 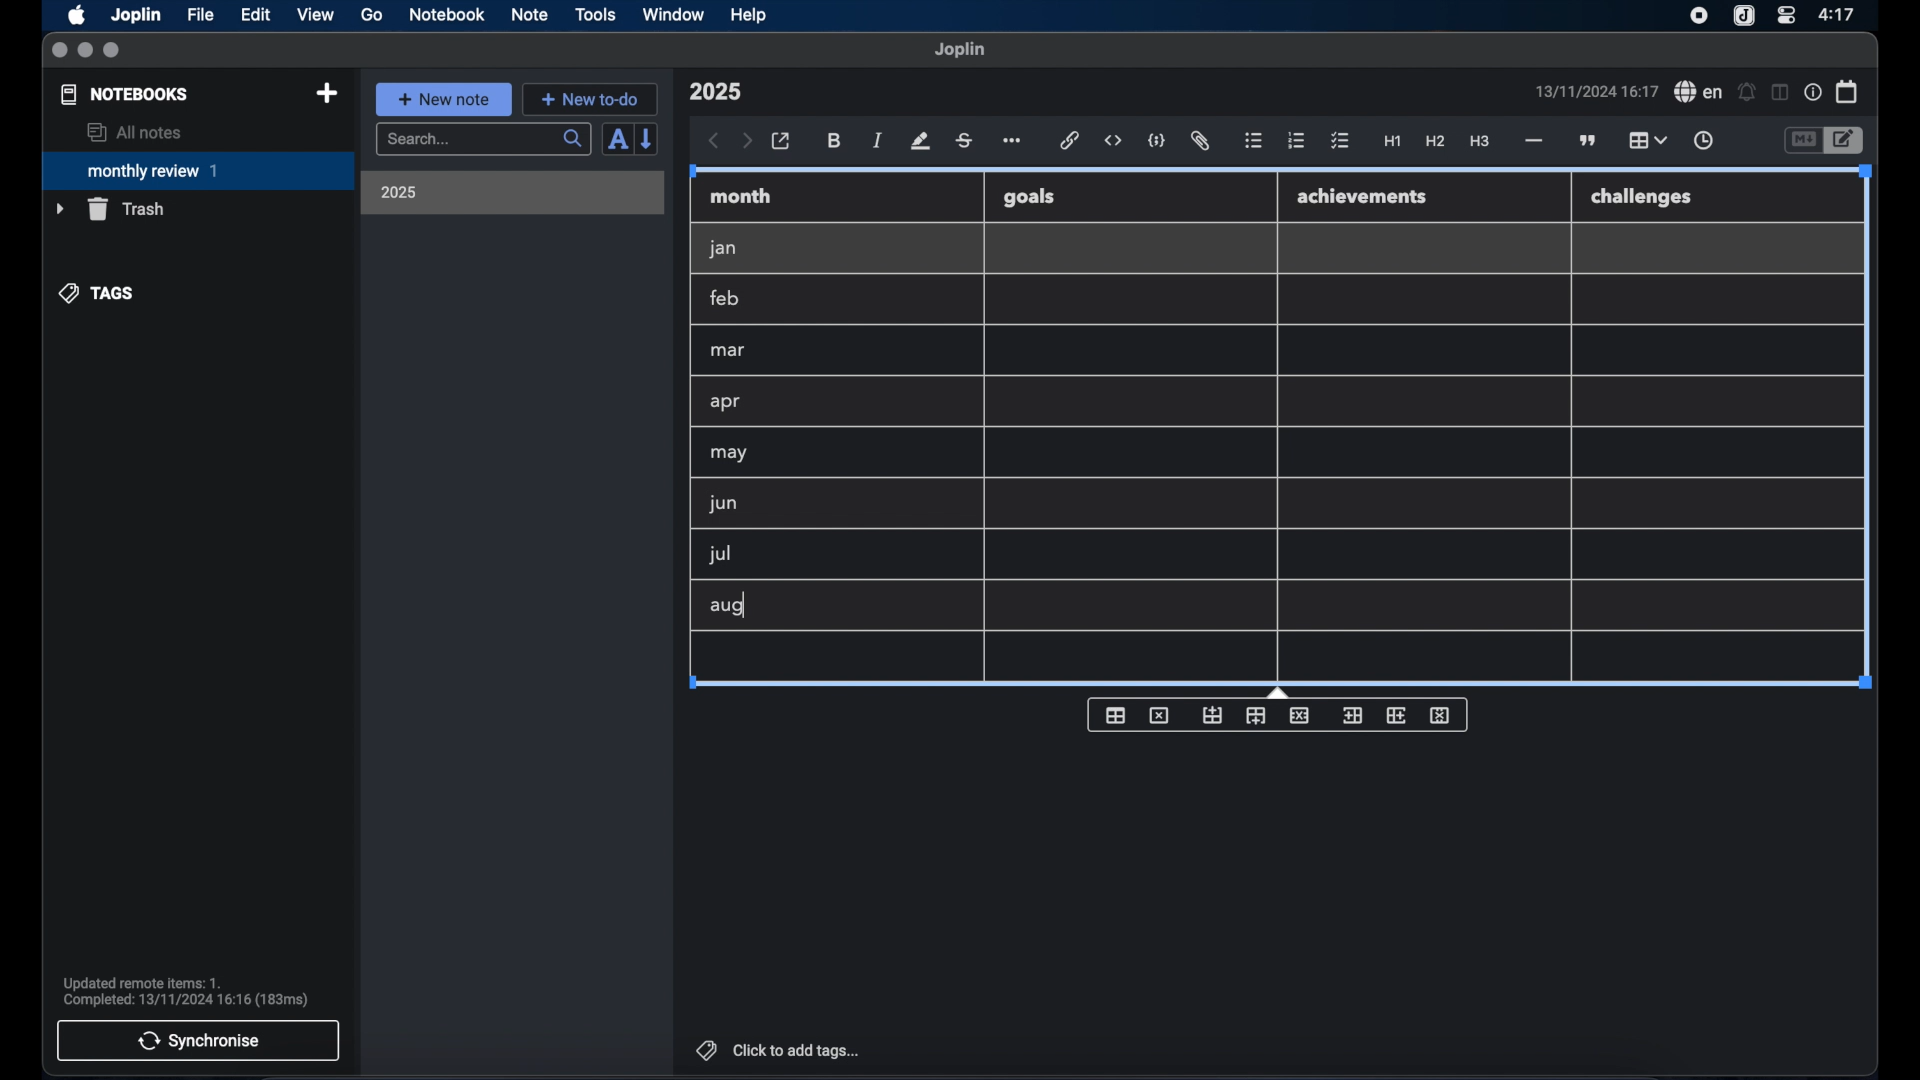 What do you see at coordinates (1589, 141) in the screenshot?
I see `block quotes` at bounding box center [1589, 141].